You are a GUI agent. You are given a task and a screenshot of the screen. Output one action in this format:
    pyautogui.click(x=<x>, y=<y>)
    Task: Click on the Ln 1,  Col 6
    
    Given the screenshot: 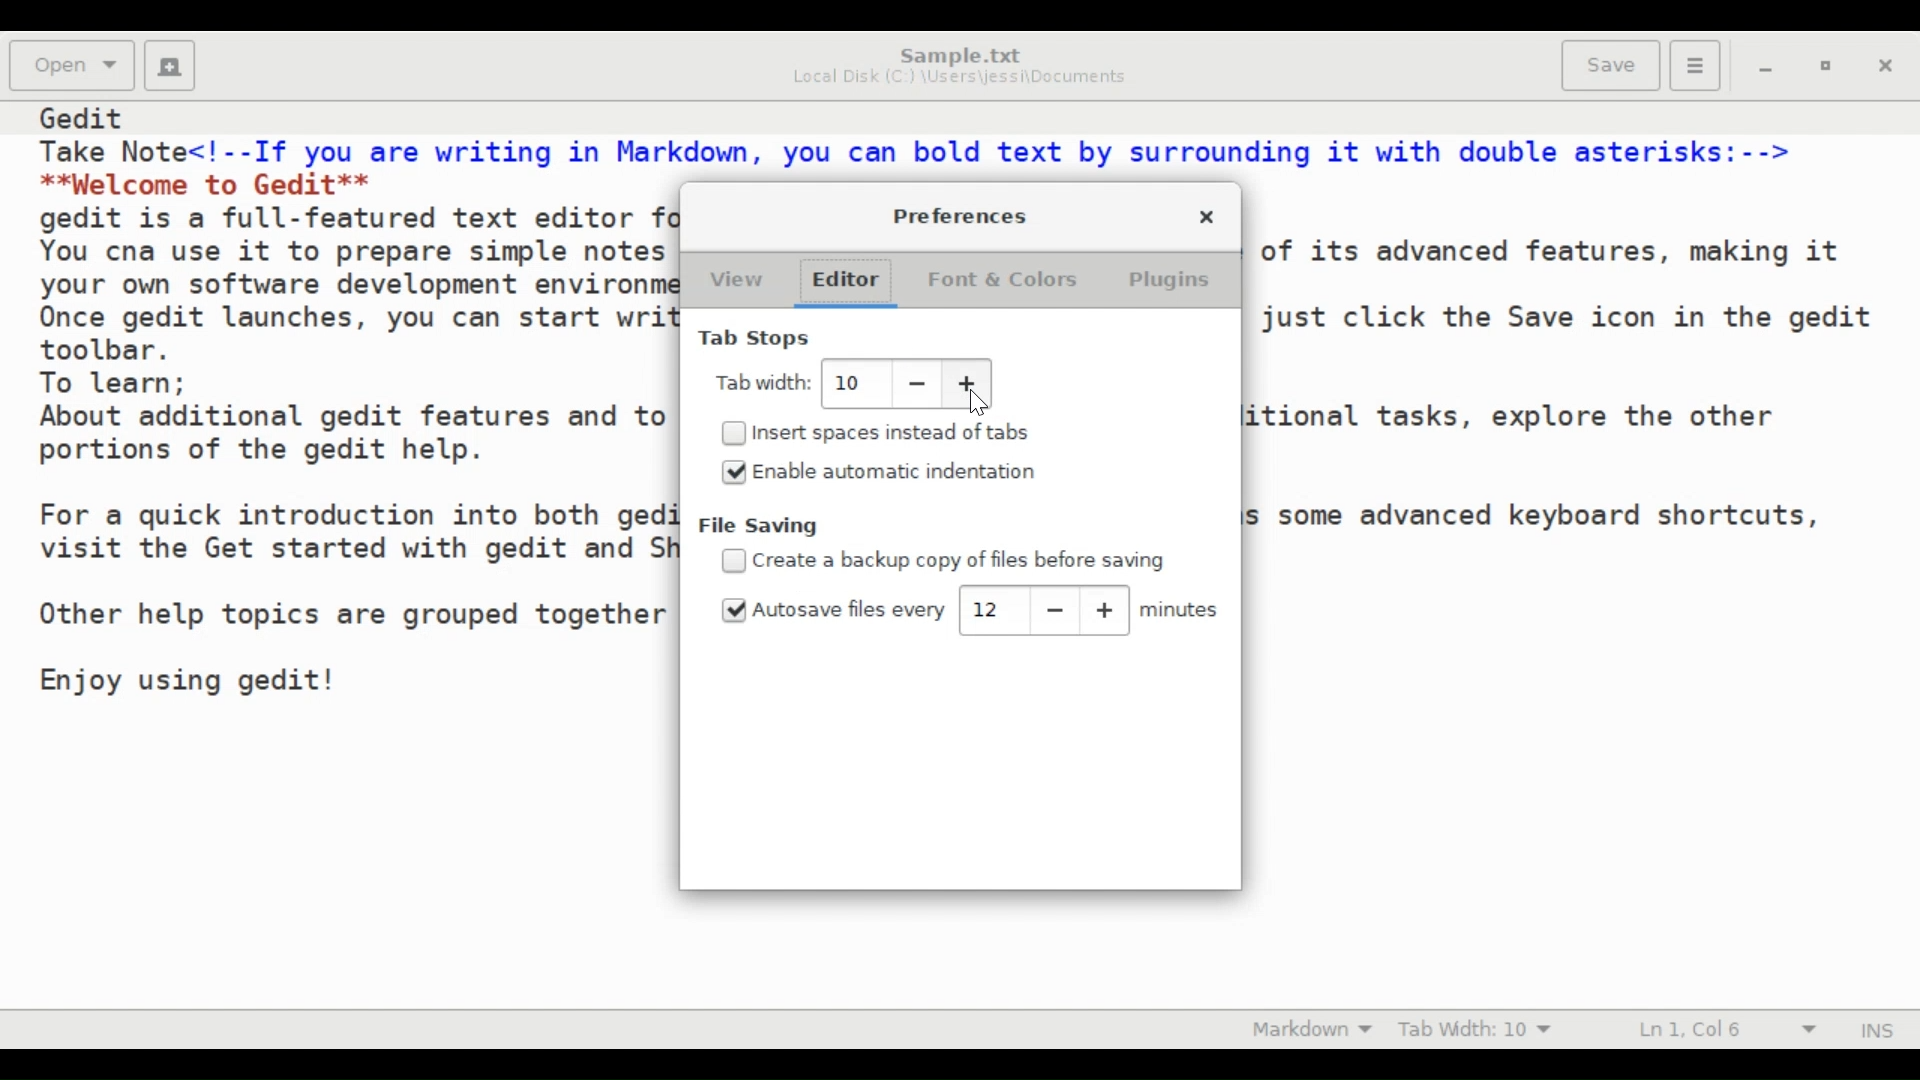 What is the action you would take?
    pyautogui.click(x=1720, y=1030)
    